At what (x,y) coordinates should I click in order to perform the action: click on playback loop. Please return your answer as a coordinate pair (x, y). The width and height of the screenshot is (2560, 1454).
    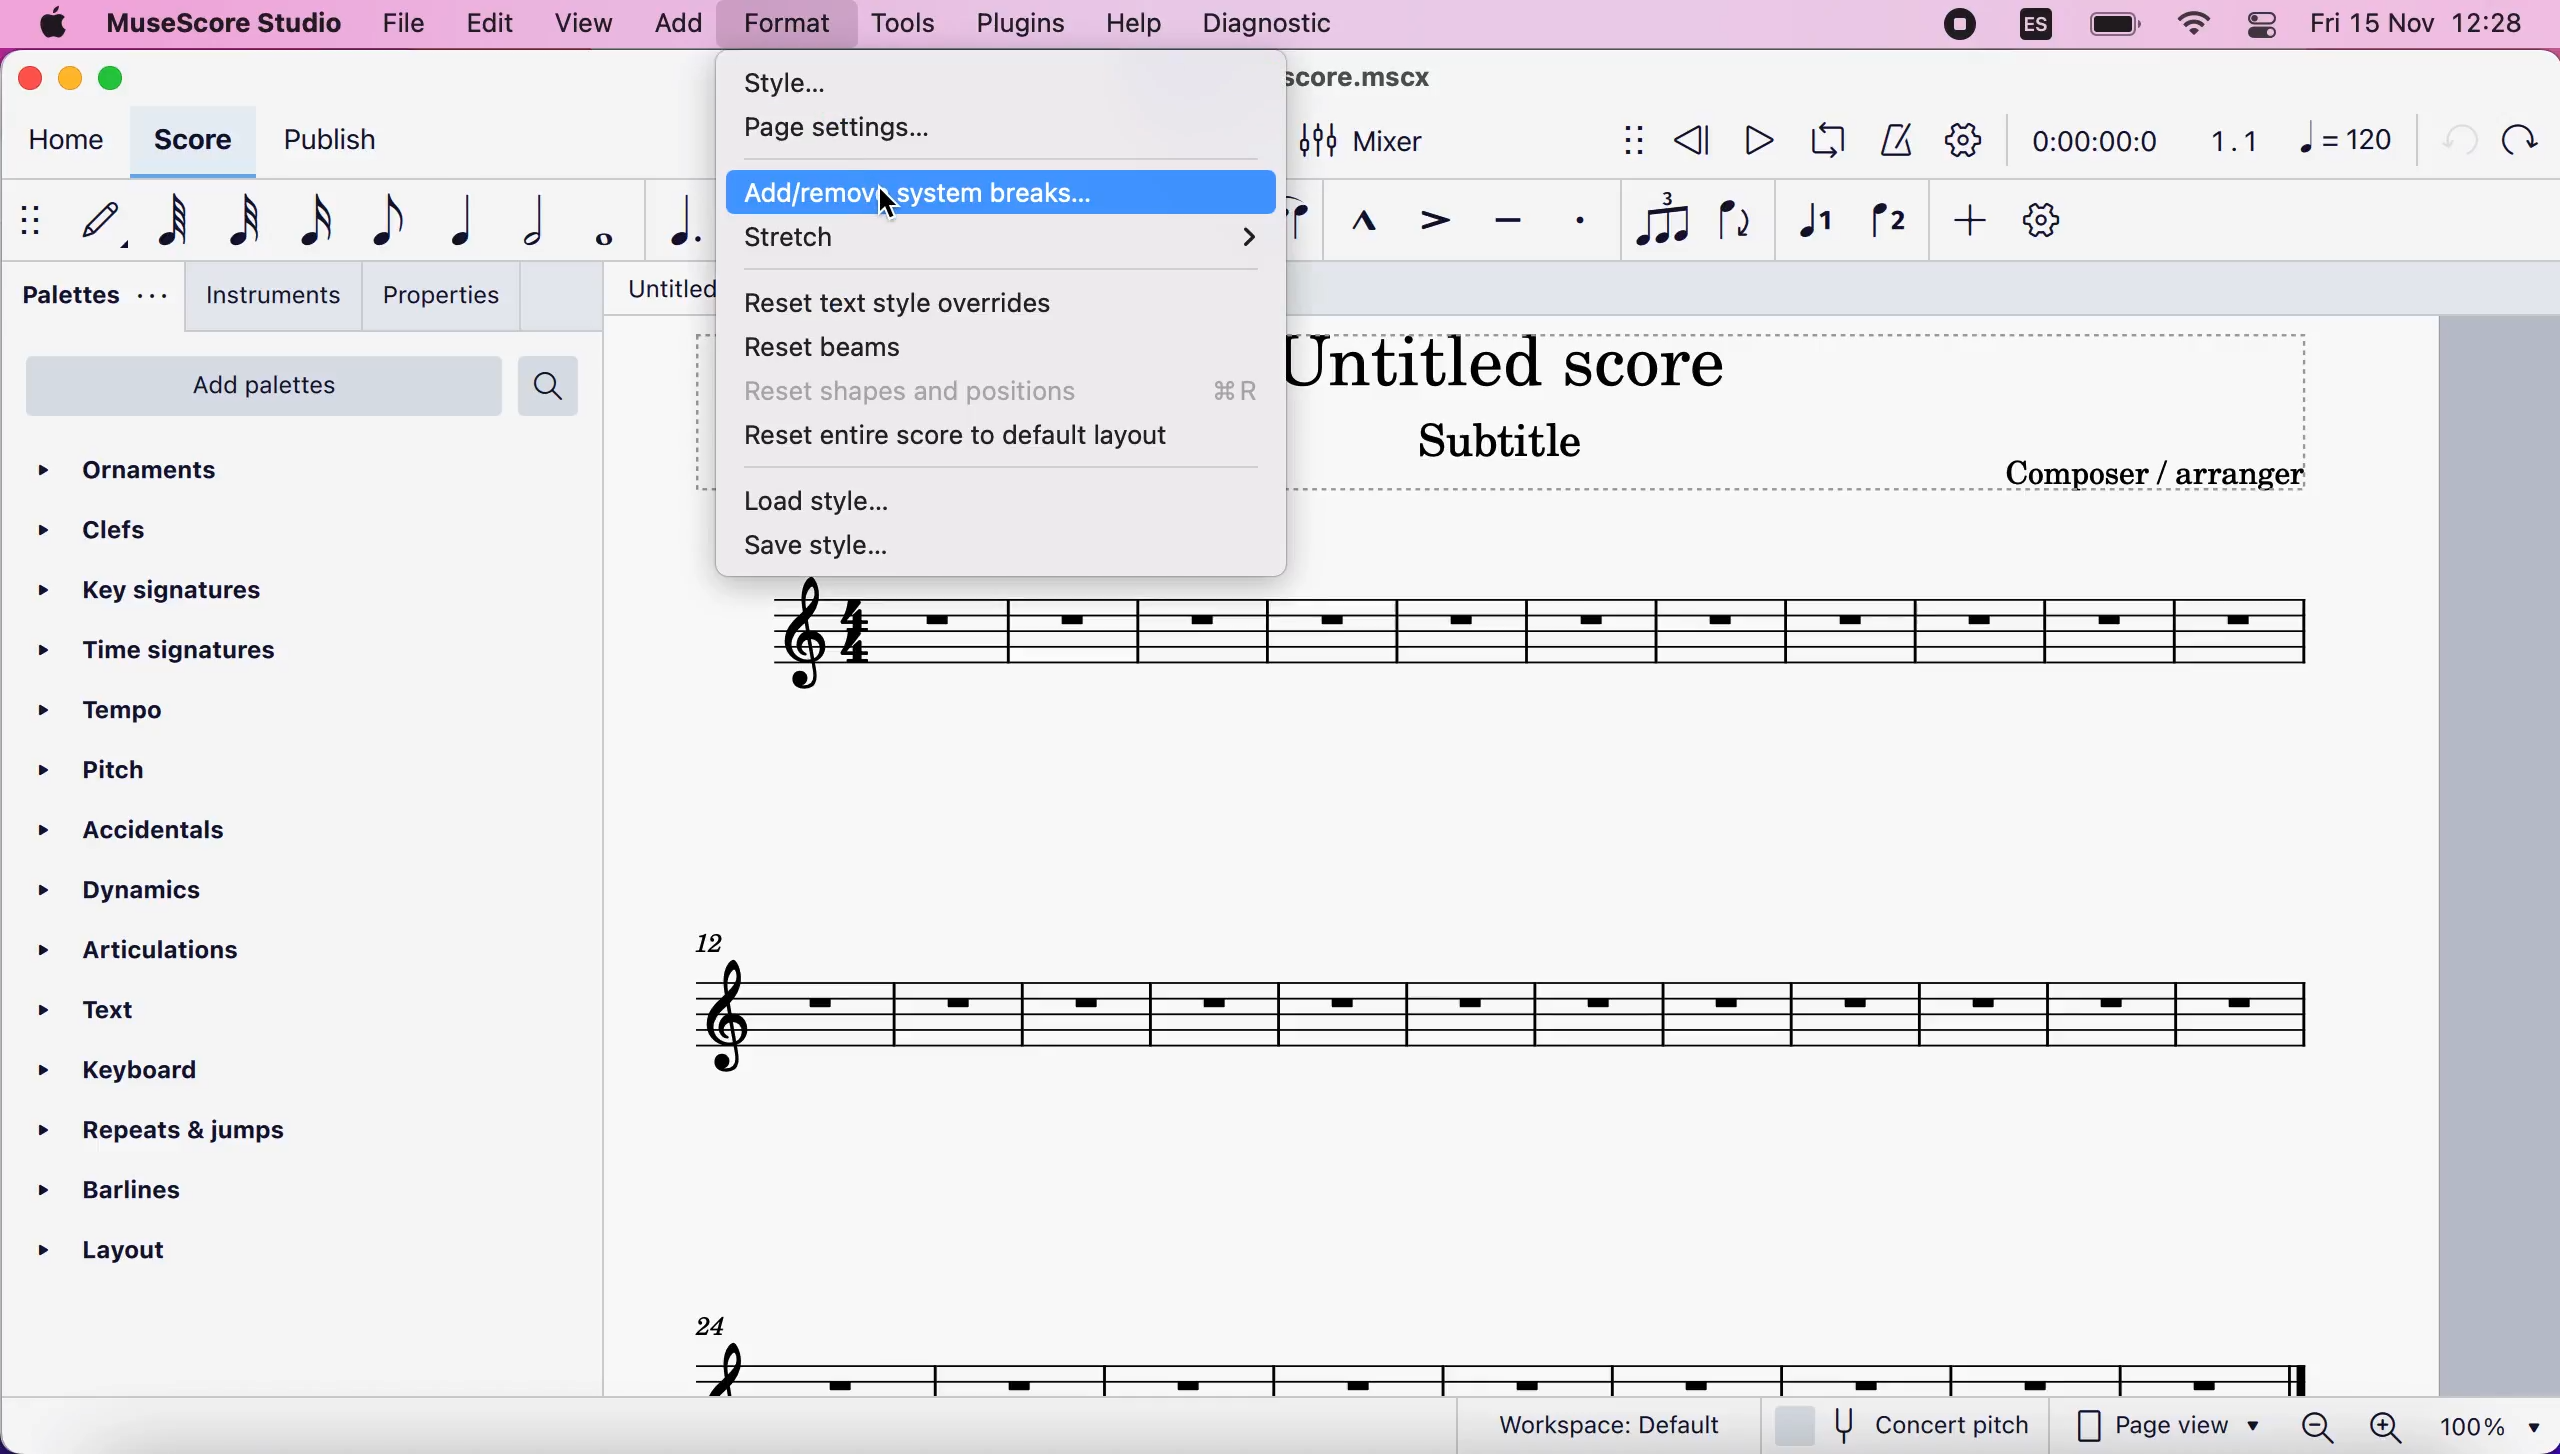
    Looking at the image, I should click on (1822, 141).